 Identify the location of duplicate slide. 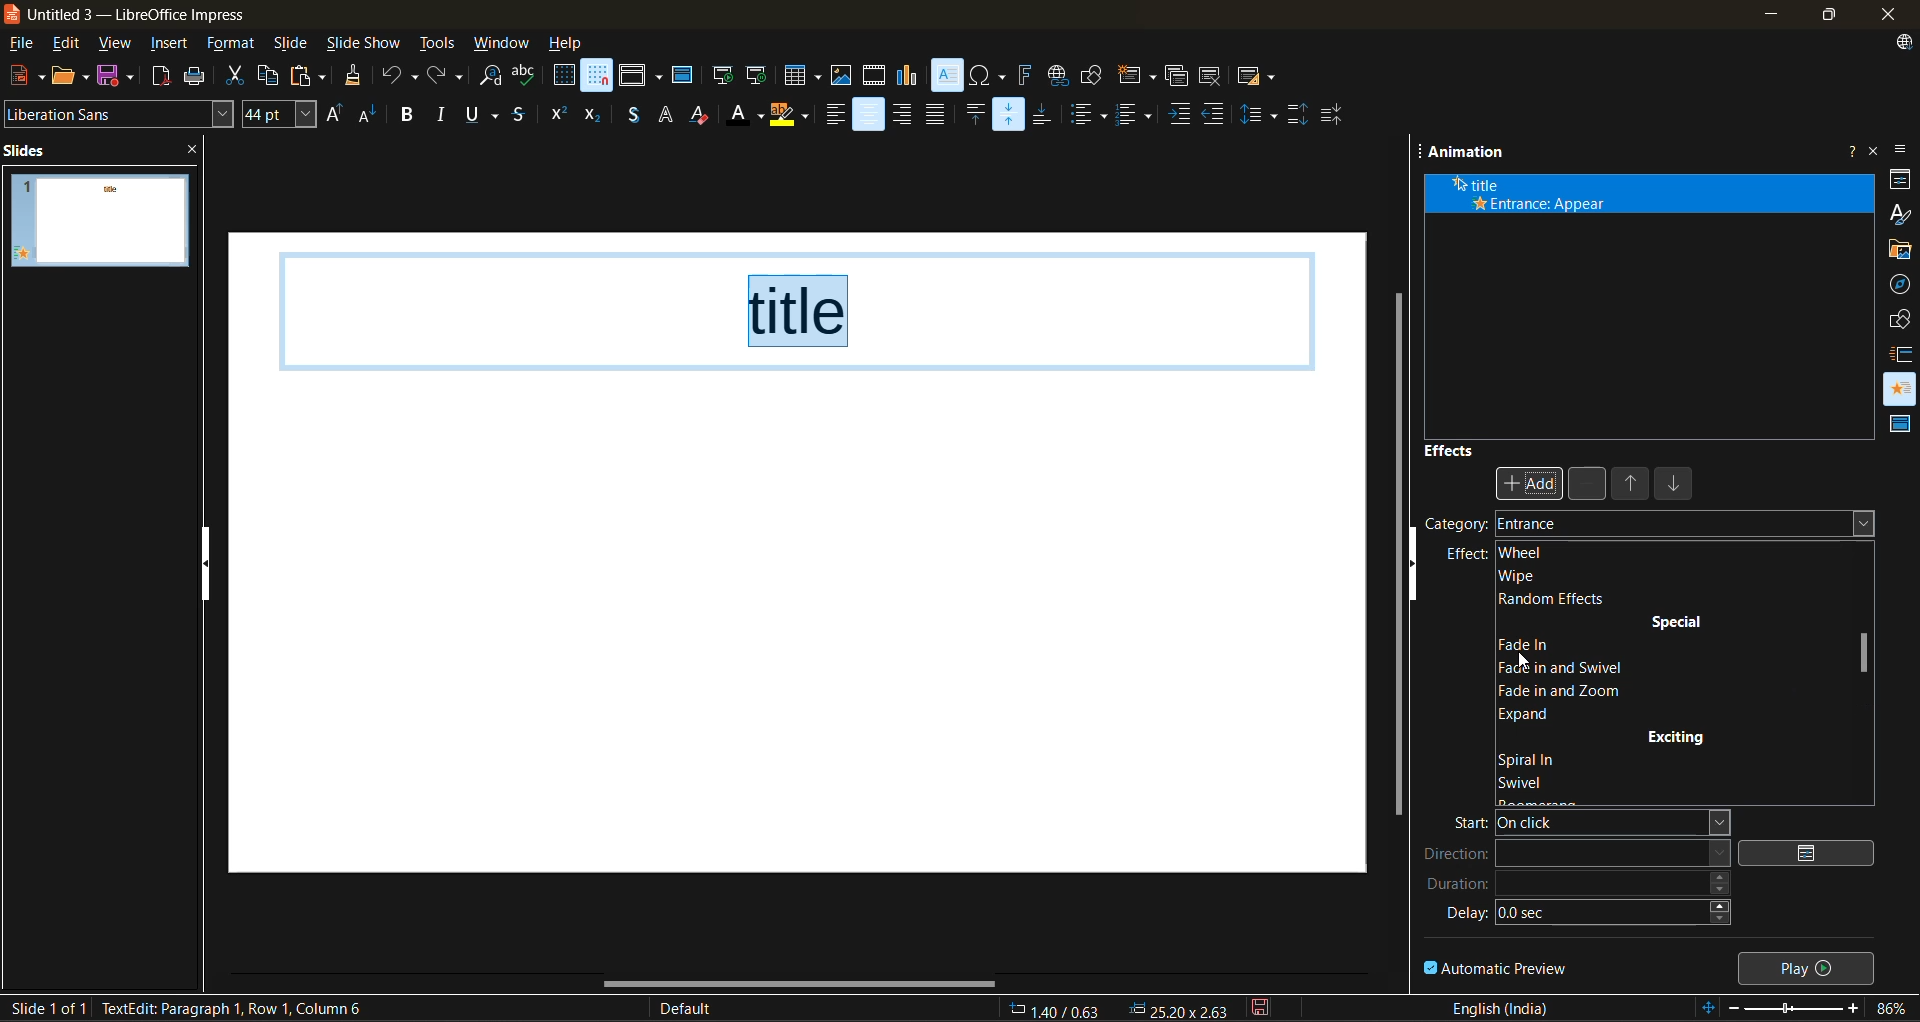
(1177, 79).